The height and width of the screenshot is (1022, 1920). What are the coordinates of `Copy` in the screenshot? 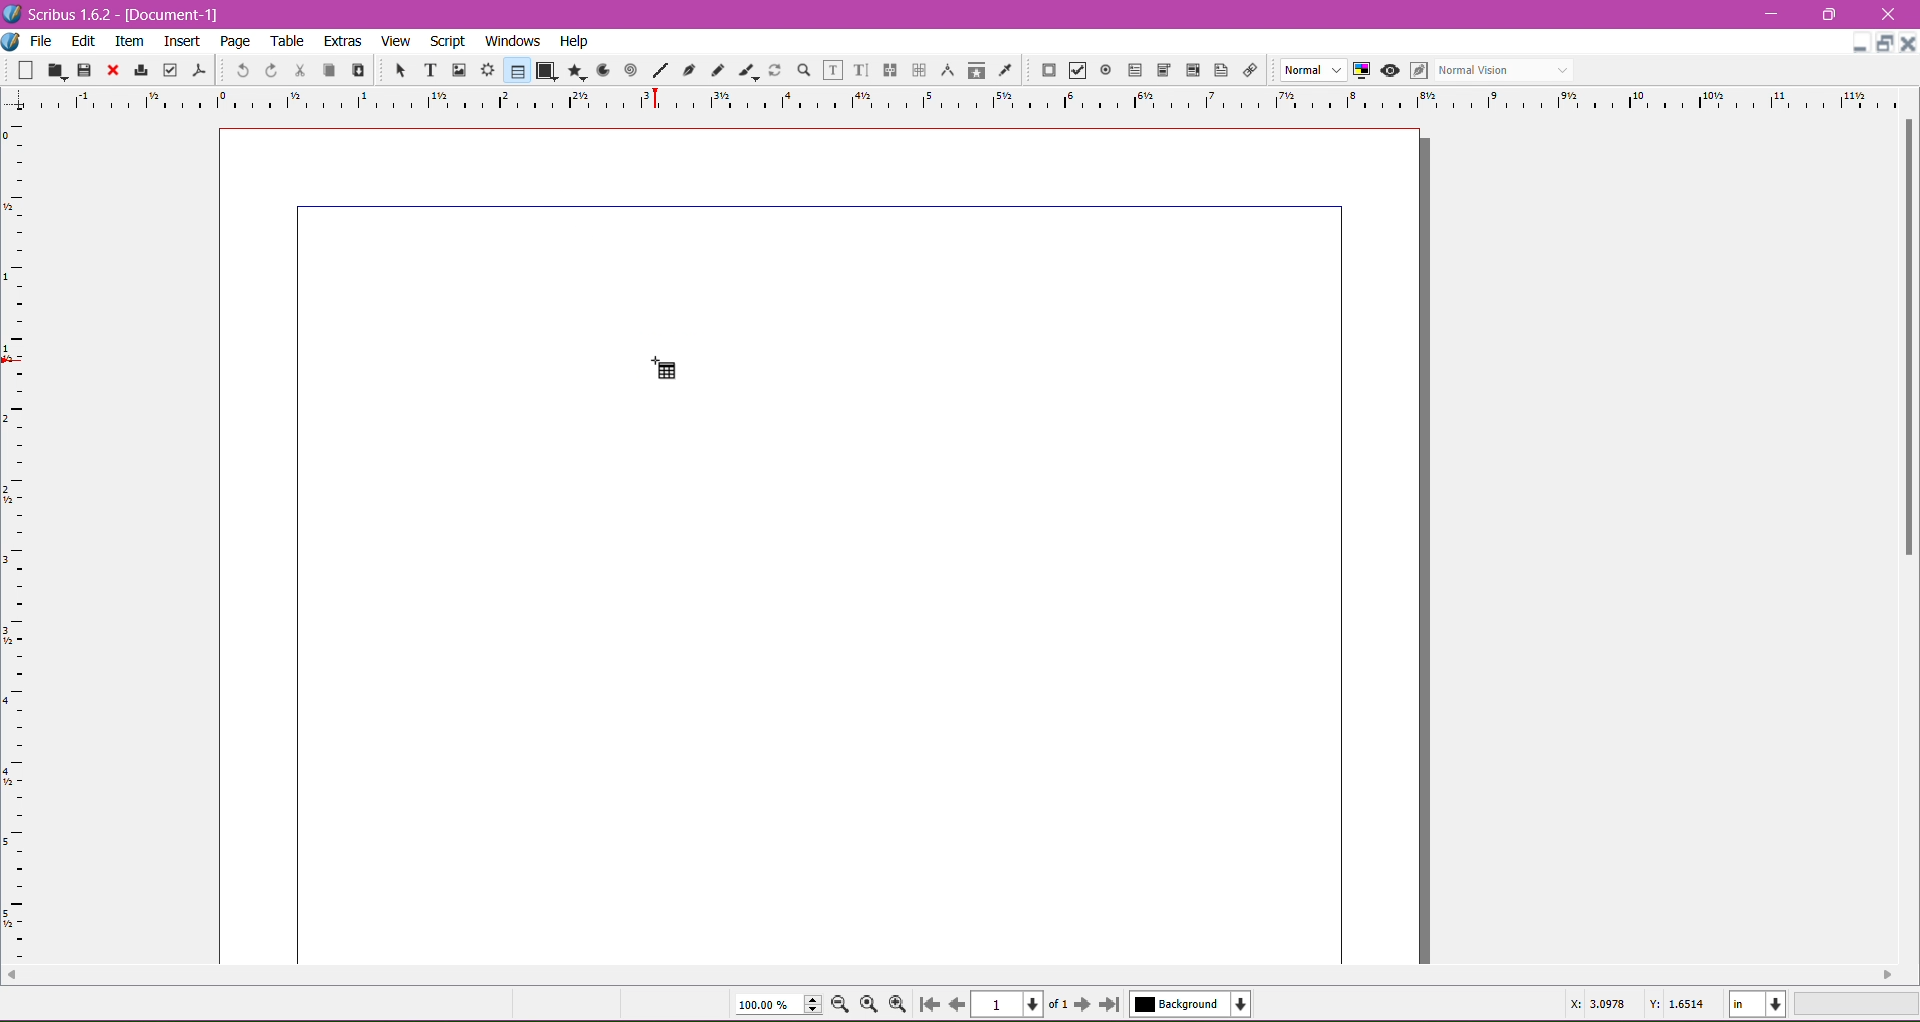 It's located at (326, 69).